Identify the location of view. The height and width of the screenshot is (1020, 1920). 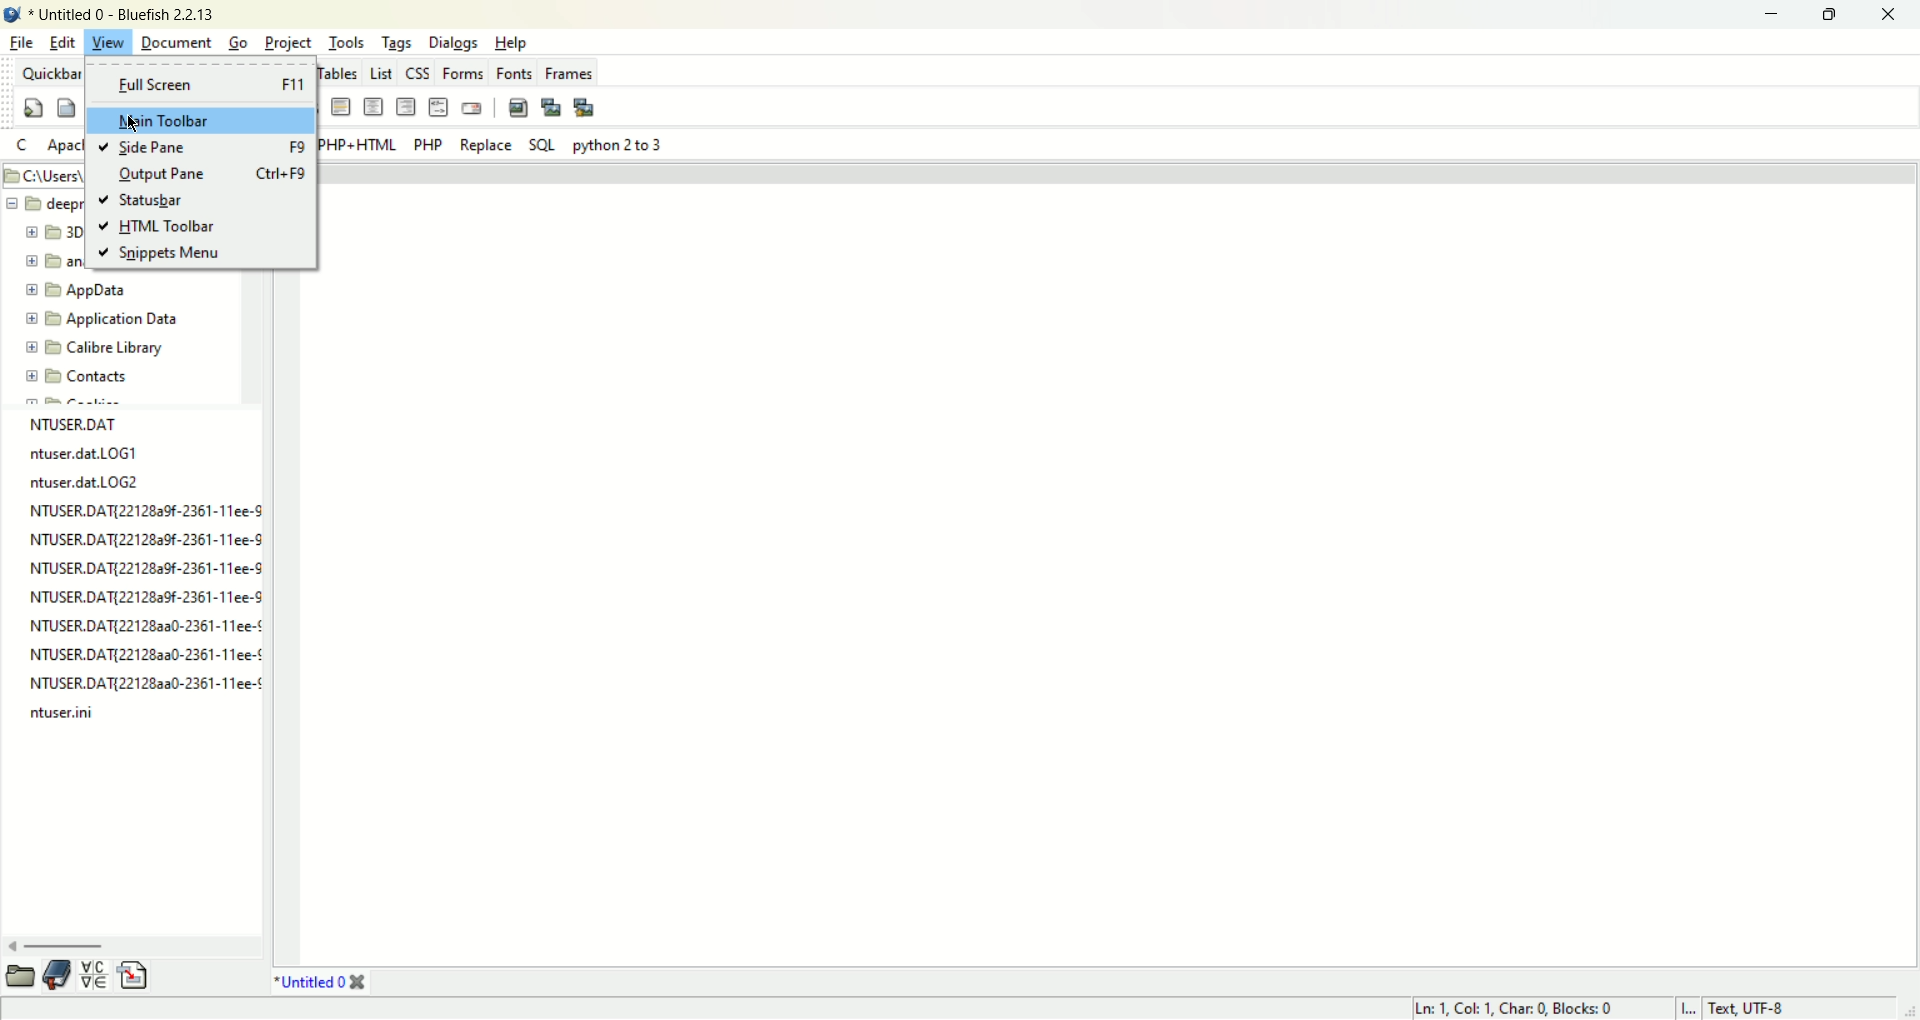
(109, 42).